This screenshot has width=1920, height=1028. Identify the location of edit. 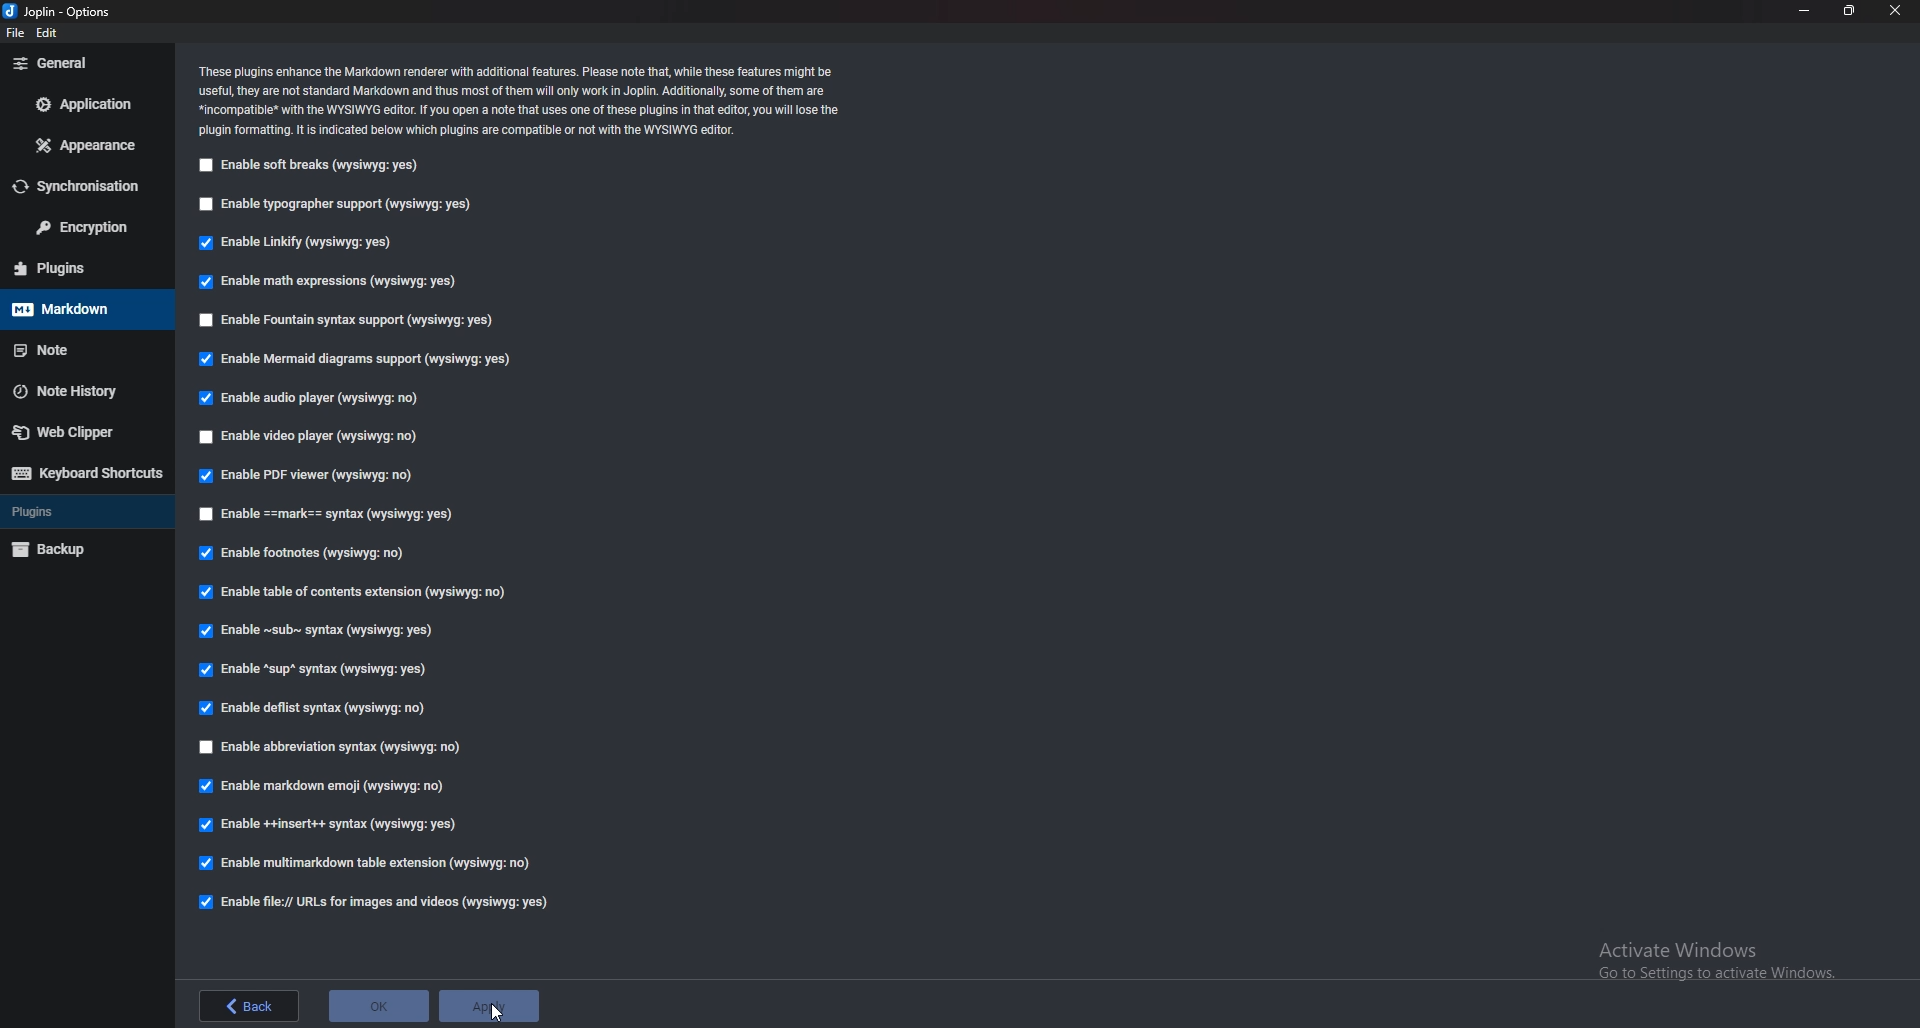
(51, 32).